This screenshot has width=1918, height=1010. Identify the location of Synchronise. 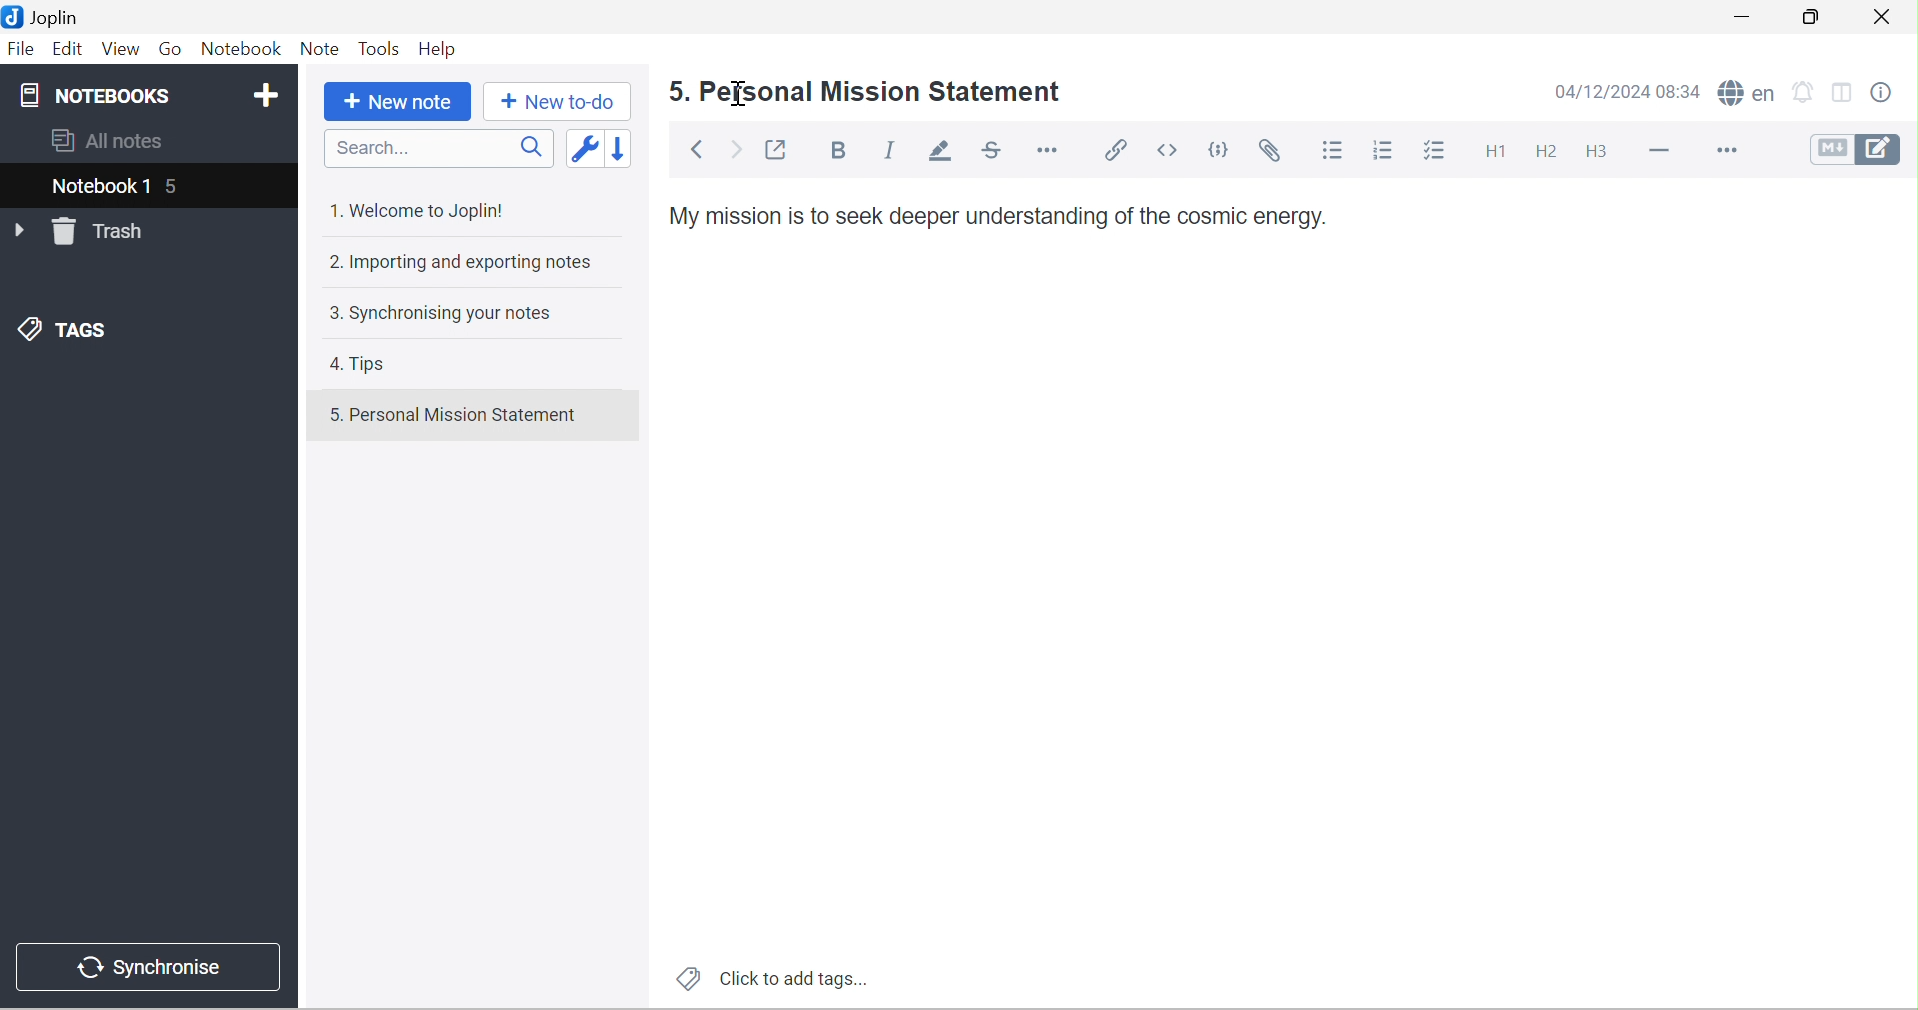
(148, 967).